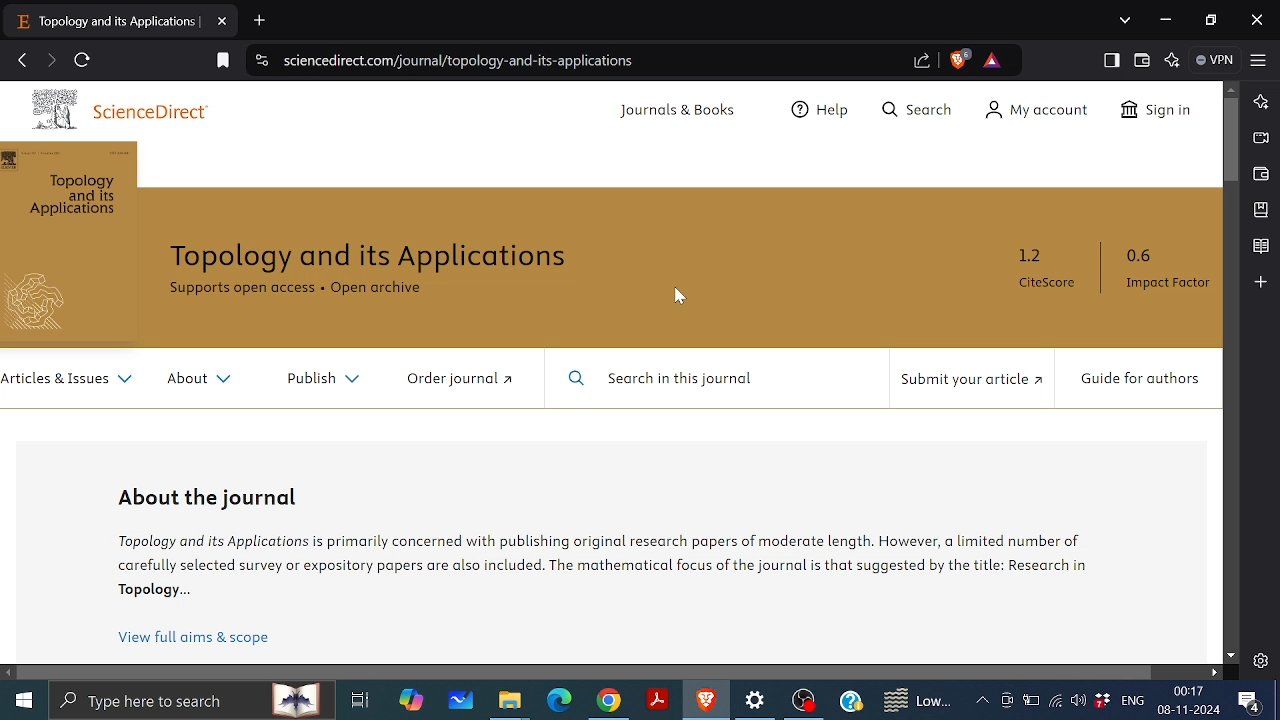 This screenshot has height=720, width=1280. Describe the element at coordinates (196, 702) in the screenshot. I see `search` at that location.